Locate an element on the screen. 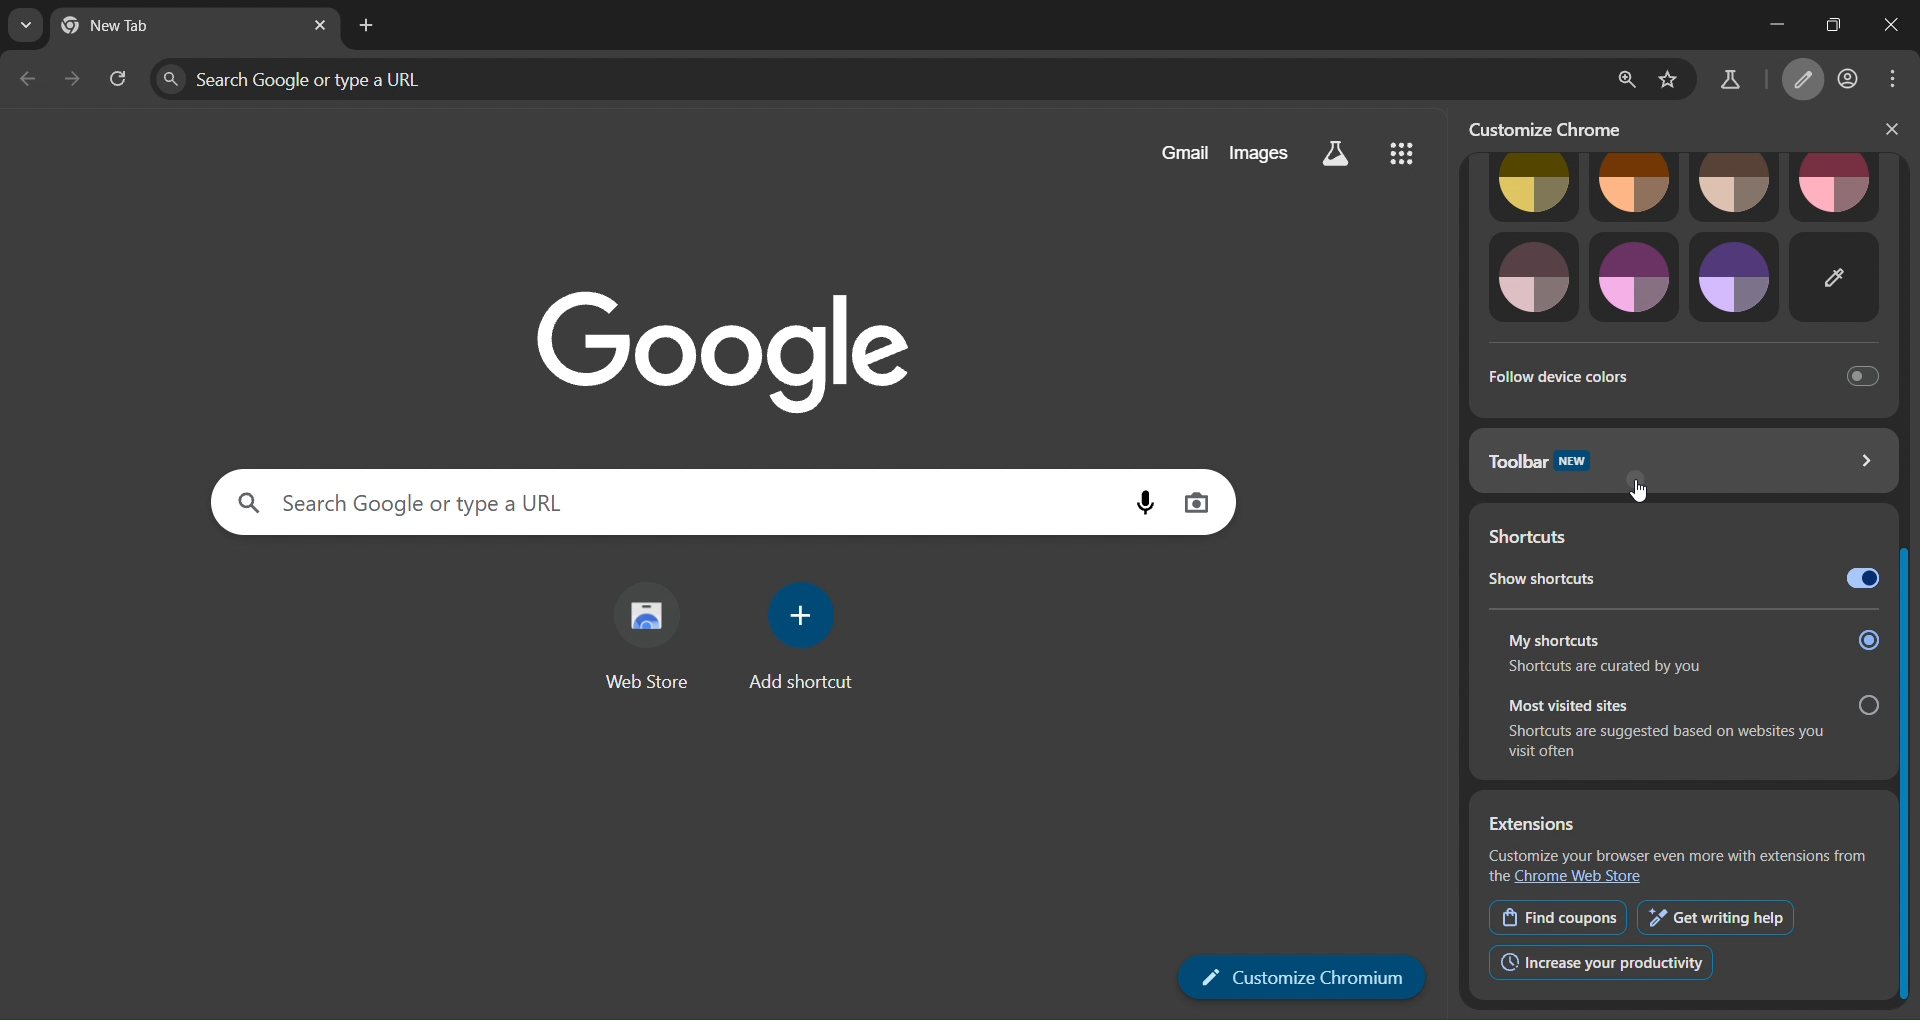  web store is located at coordinates (647, 643).